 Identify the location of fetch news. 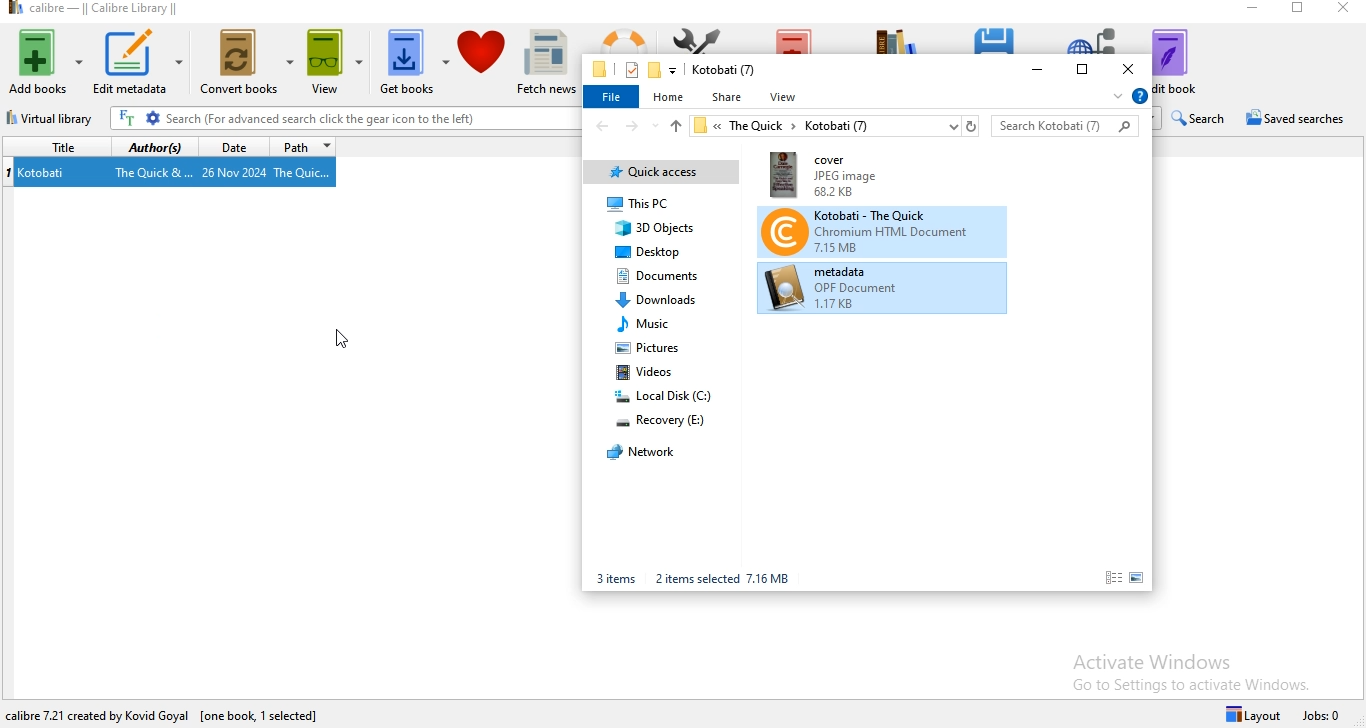
(548, 64).